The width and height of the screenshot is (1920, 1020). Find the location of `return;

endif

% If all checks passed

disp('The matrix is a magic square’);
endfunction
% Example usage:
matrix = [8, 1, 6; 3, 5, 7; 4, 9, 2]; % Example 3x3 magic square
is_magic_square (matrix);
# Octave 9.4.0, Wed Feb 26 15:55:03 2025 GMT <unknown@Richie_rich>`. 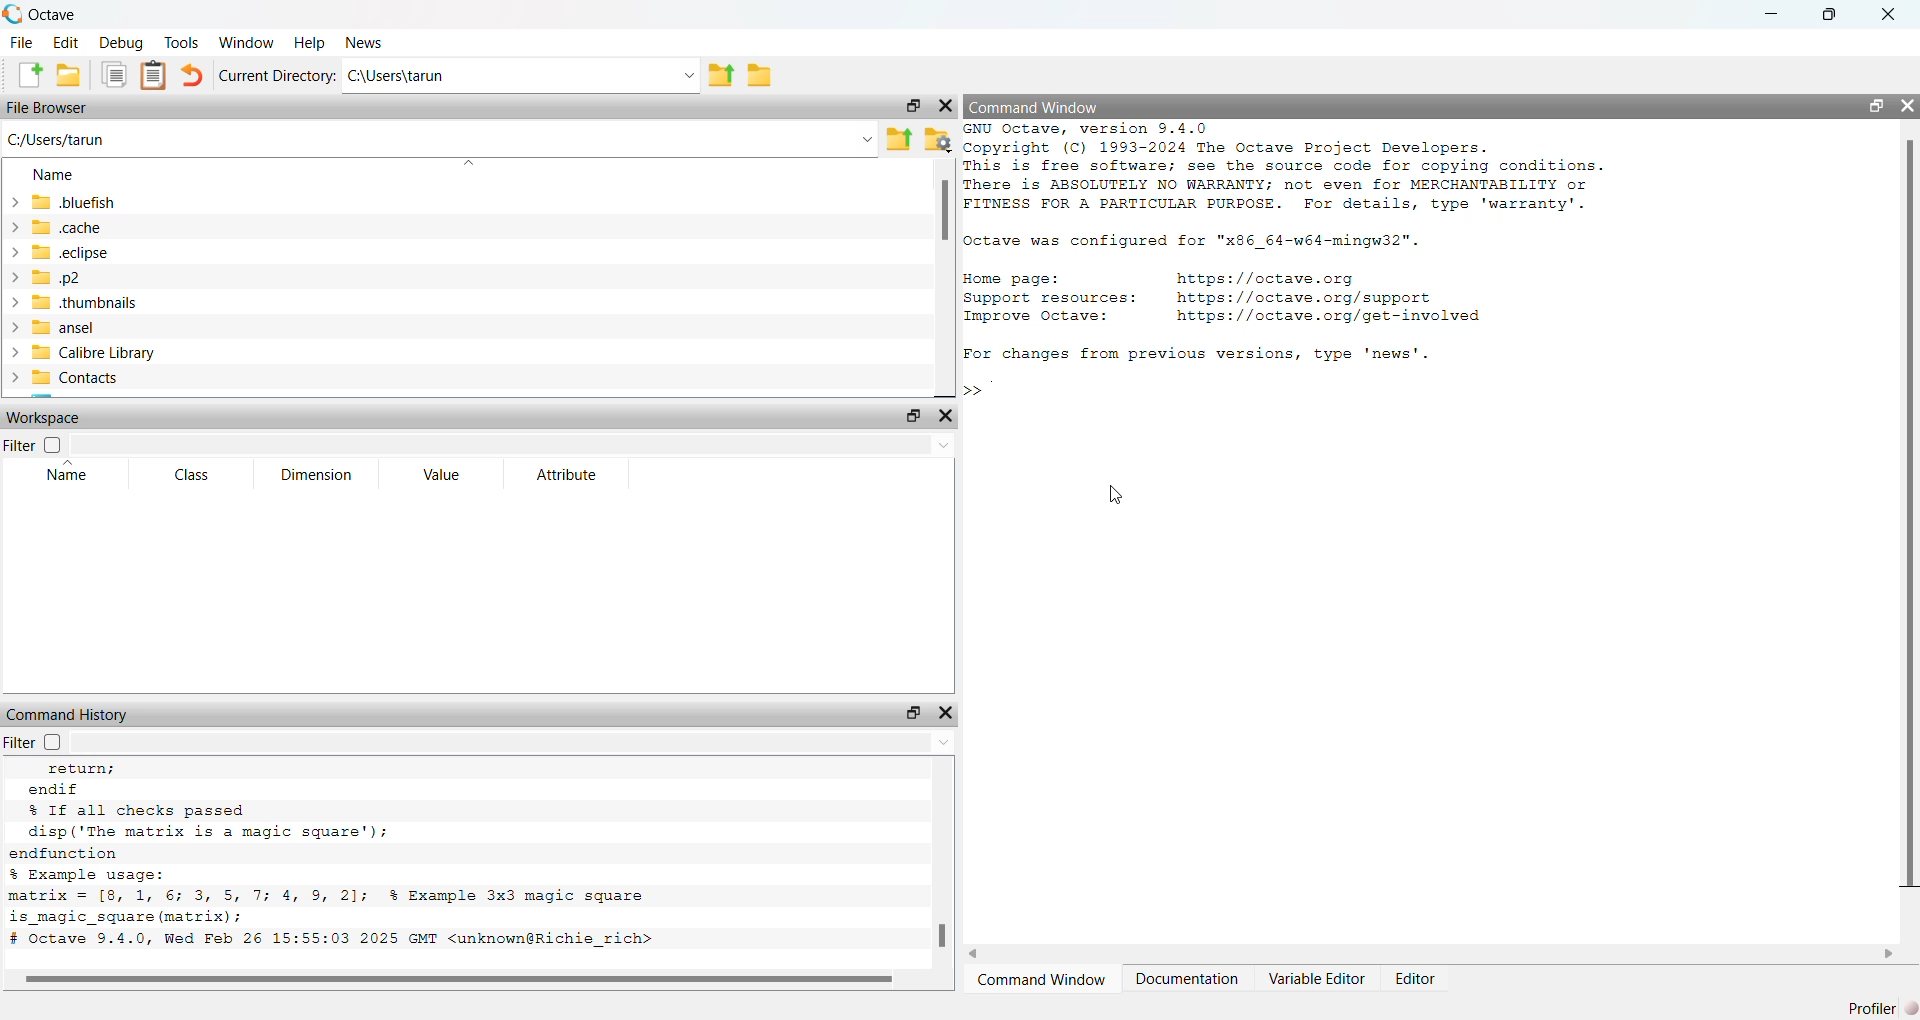

return;

endif

% If all checks passed

disp('The matrix is a magic square’);
endfunction
% Example usage:
matrix = [8, 1, 6; 3, 5, 7; 4, 9, 2]; % Example 3x3 magic square
is_magic_square (matrix);
# Octave 9.4.0, Wed Feb 26 15:55:03 2025 GMT <unknown@Richie_rich> is located at coordinates (336, 855).